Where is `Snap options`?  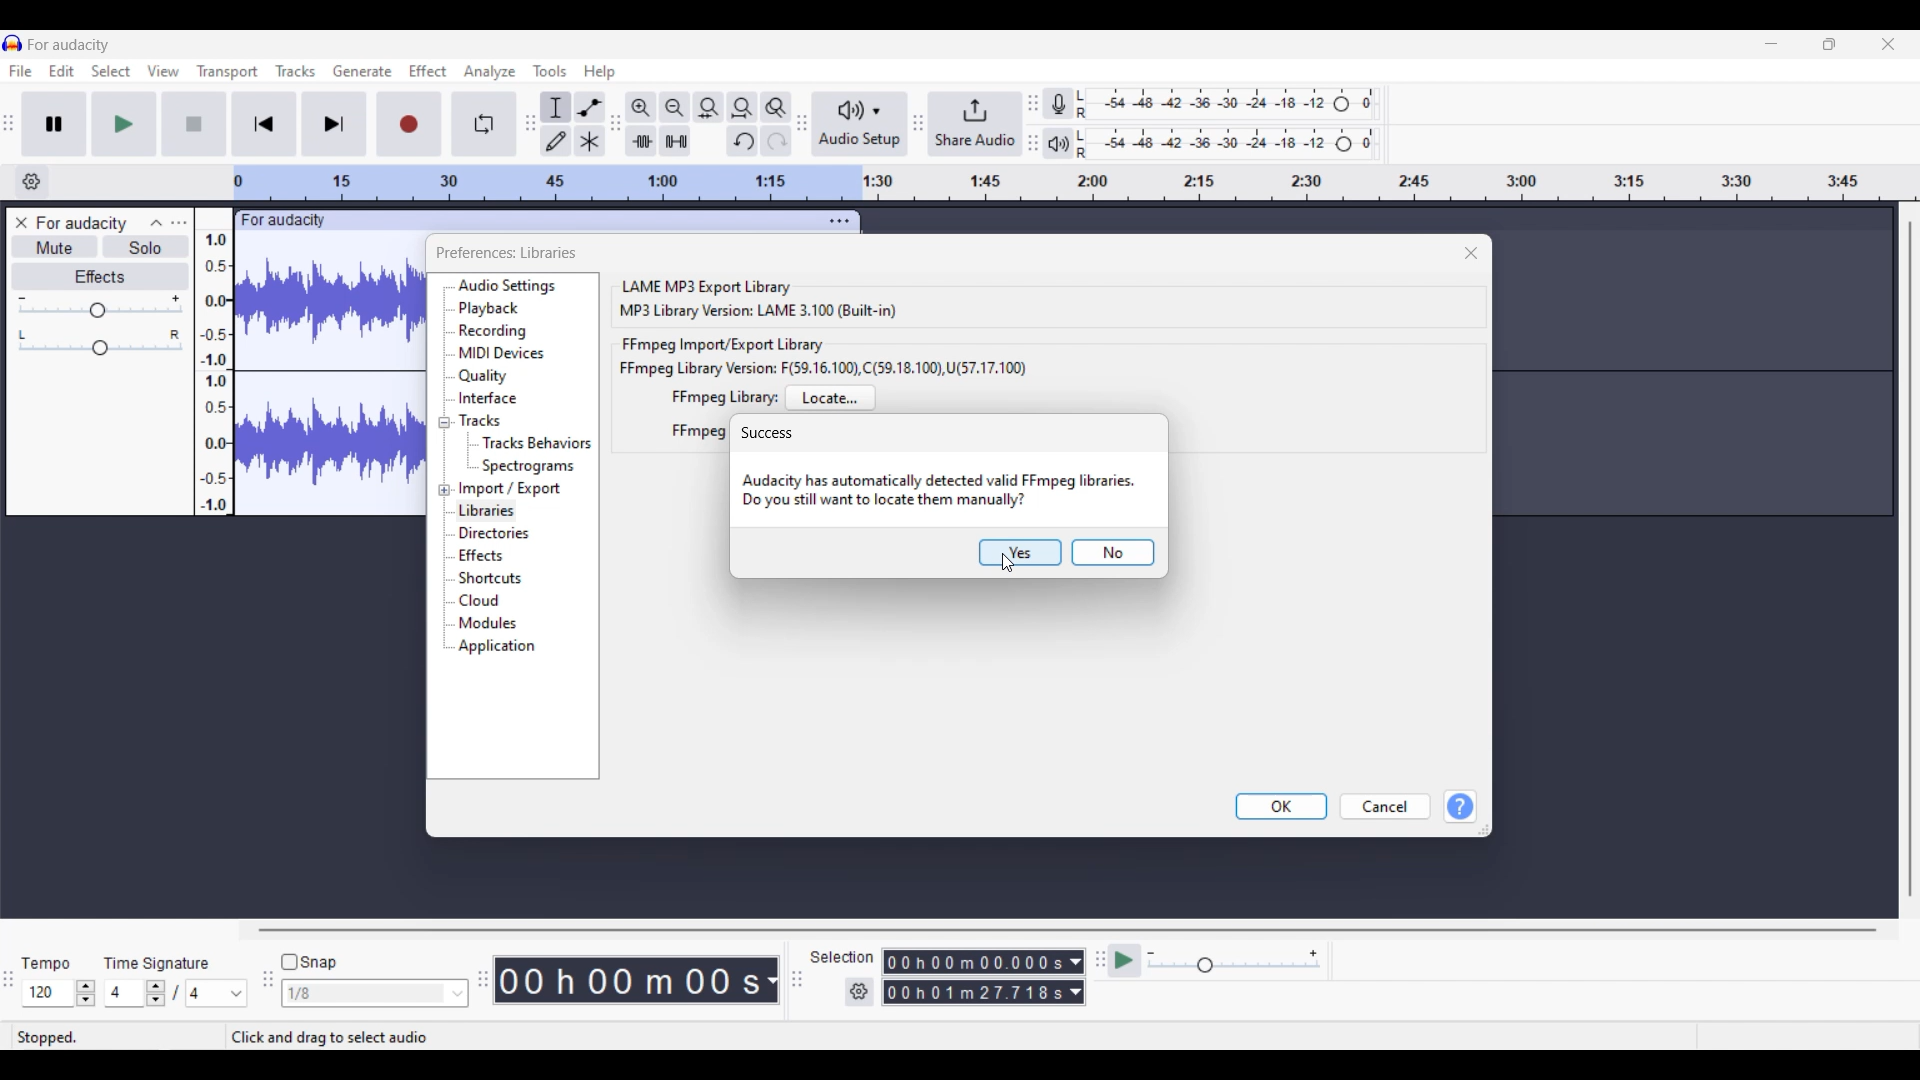
Snap options is located at coordinates (374, 994).